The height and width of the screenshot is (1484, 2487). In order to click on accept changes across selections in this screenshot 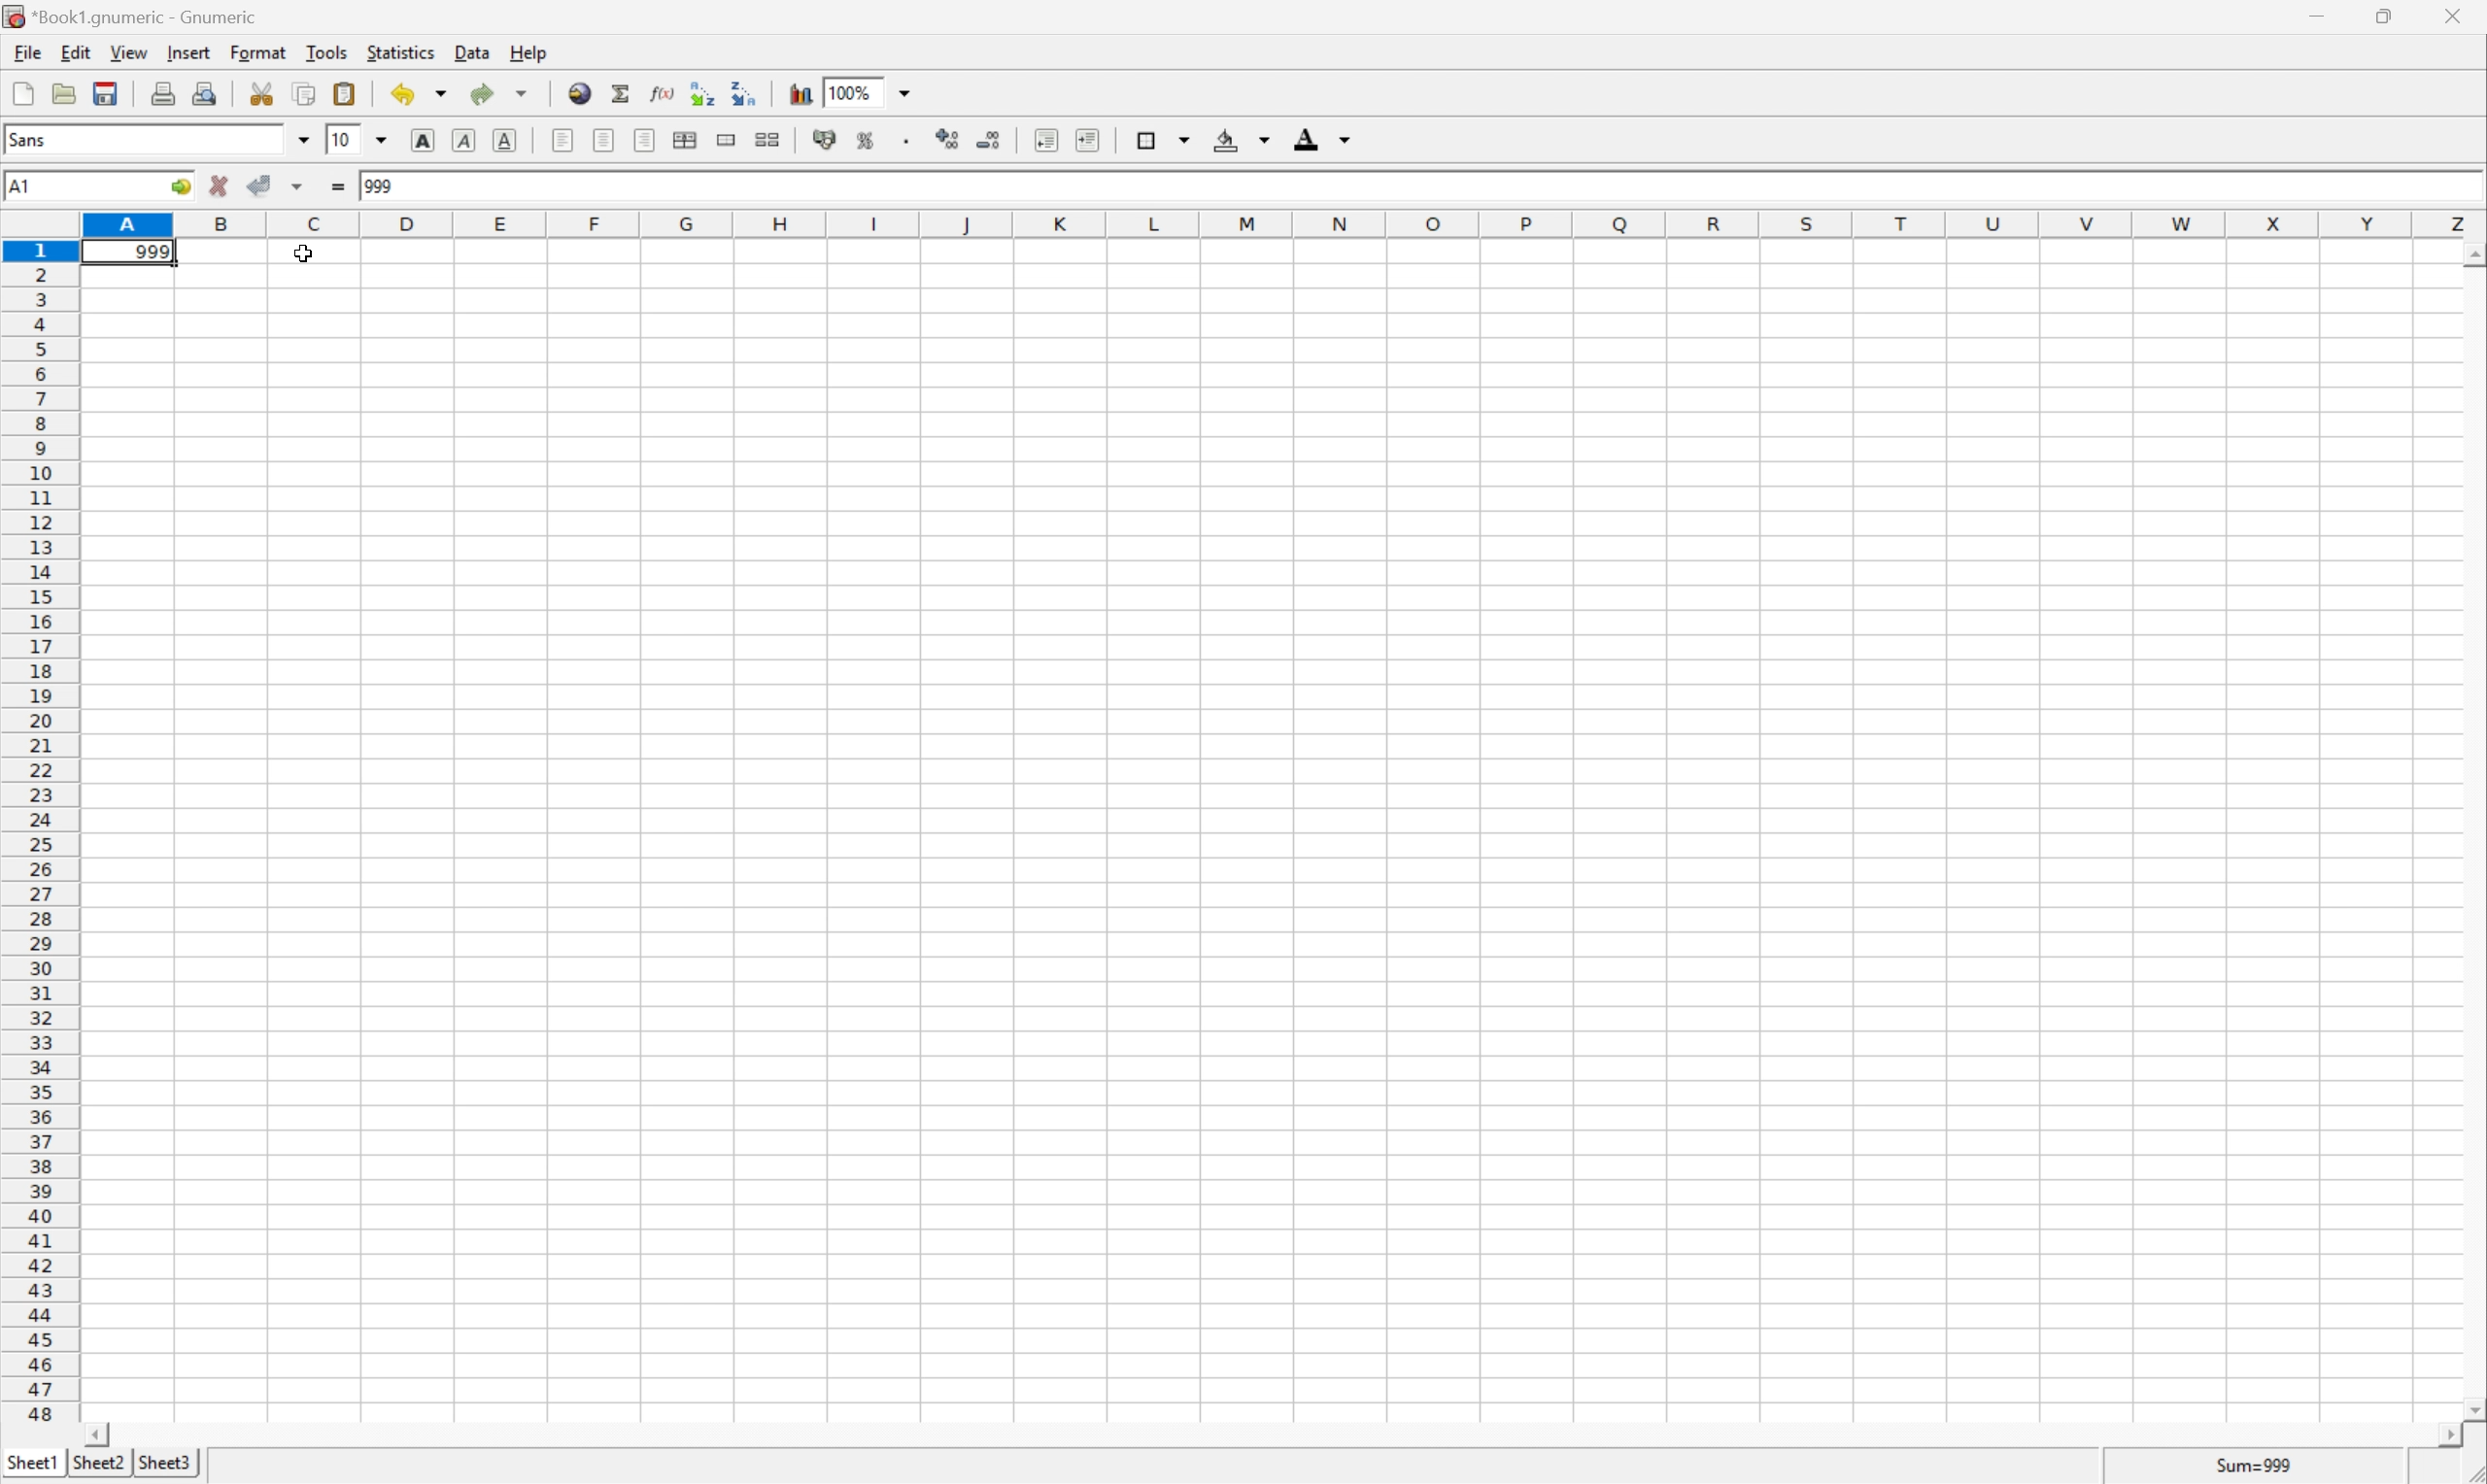, I will do `click(277, 186)`.